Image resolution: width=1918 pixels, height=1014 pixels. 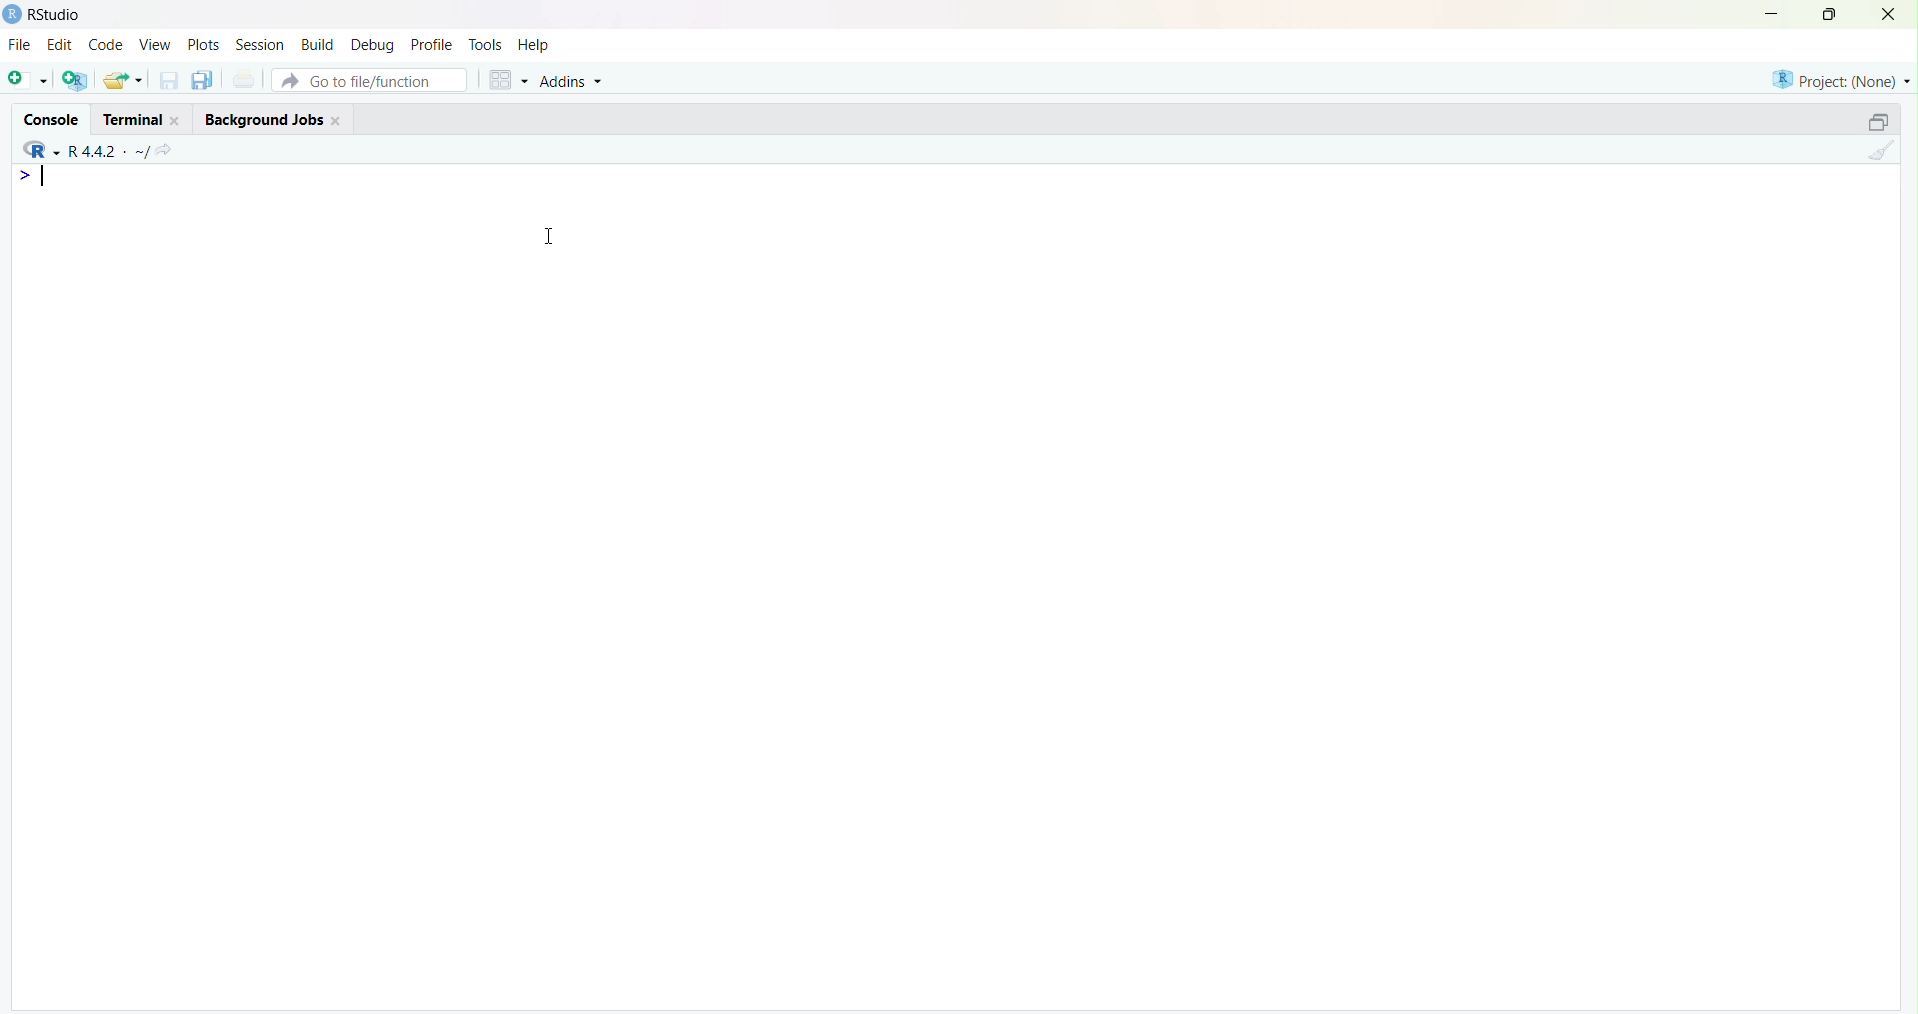 I want to click on Addins, so click(x=574, y=79).